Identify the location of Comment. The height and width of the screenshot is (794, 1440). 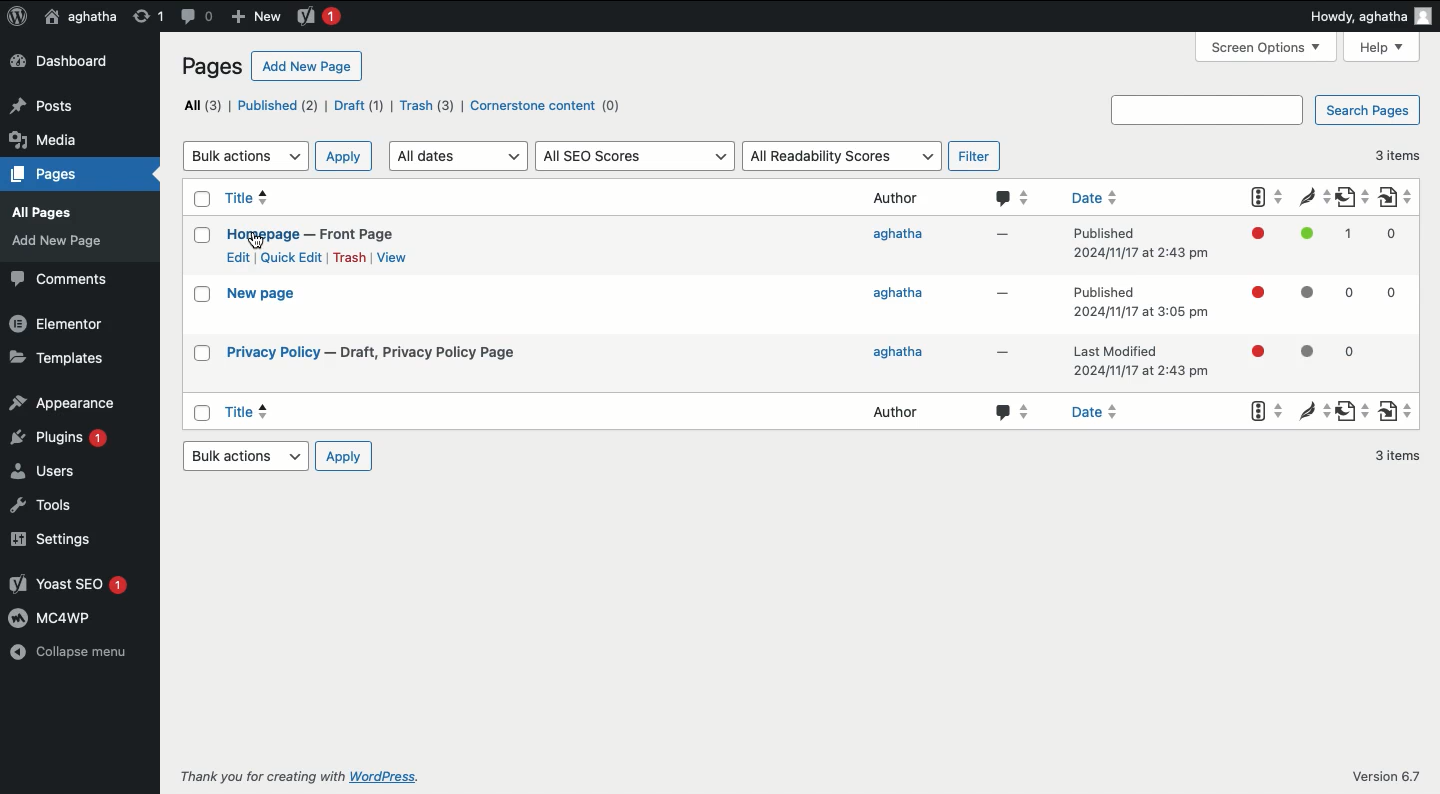
(1015, 308).